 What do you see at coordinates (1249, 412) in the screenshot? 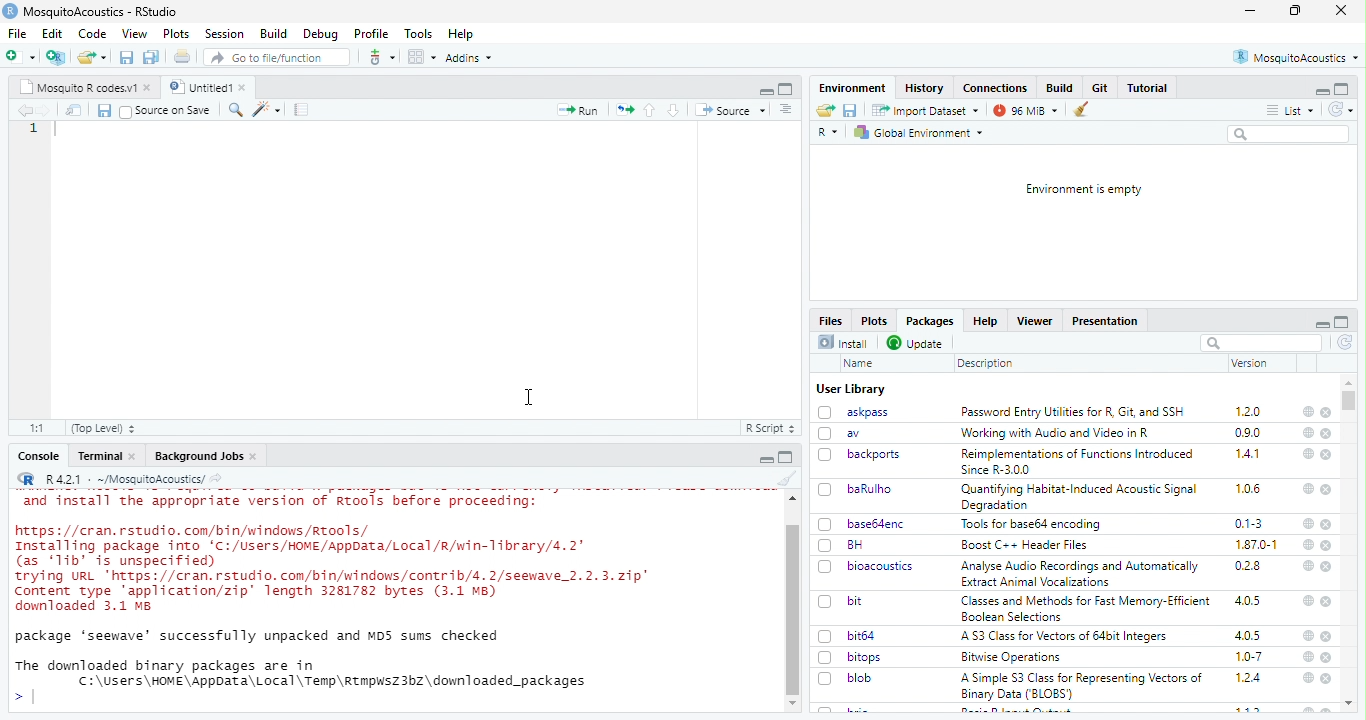
I see `120` at bounding box center [1249, 412].